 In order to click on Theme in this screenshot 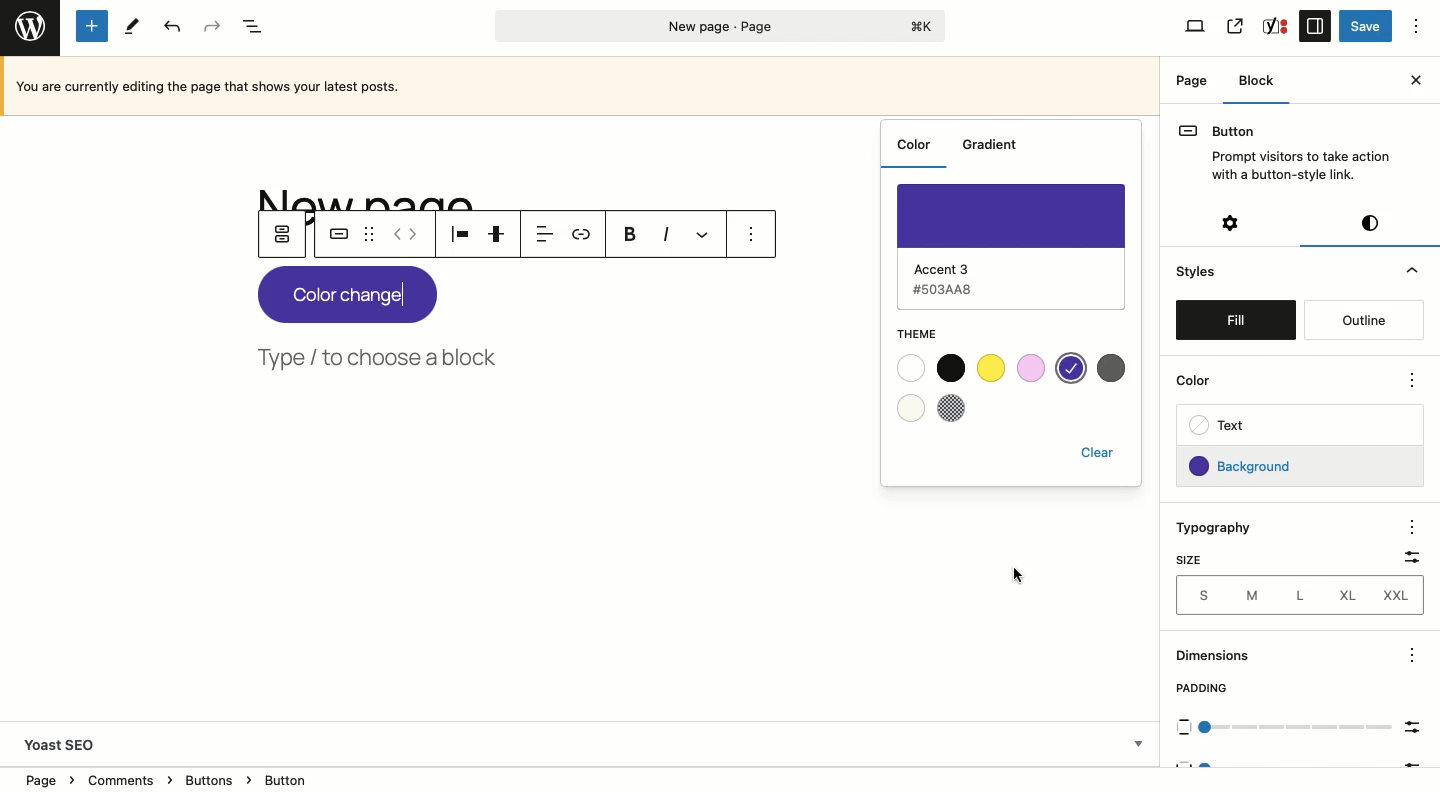, I will do `click(917, 334)`.